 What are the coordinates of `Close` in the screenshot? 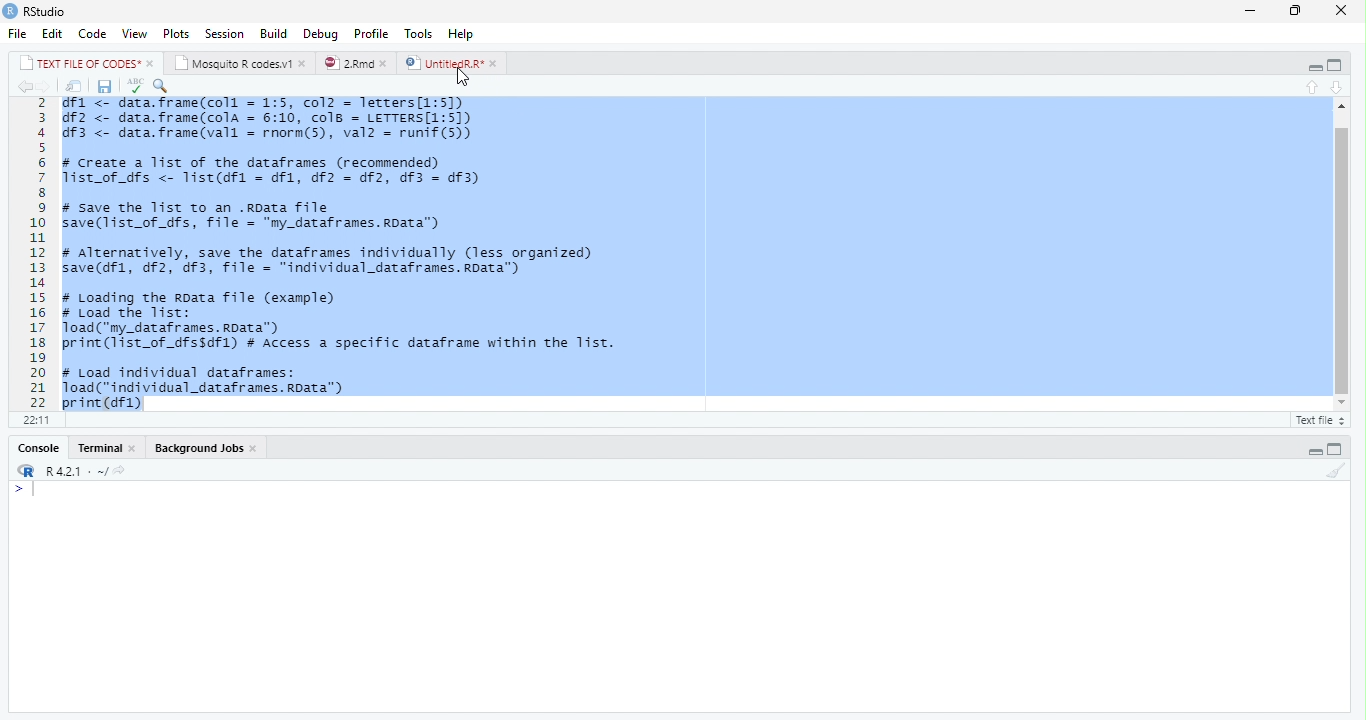 It's located at (1341, 11).